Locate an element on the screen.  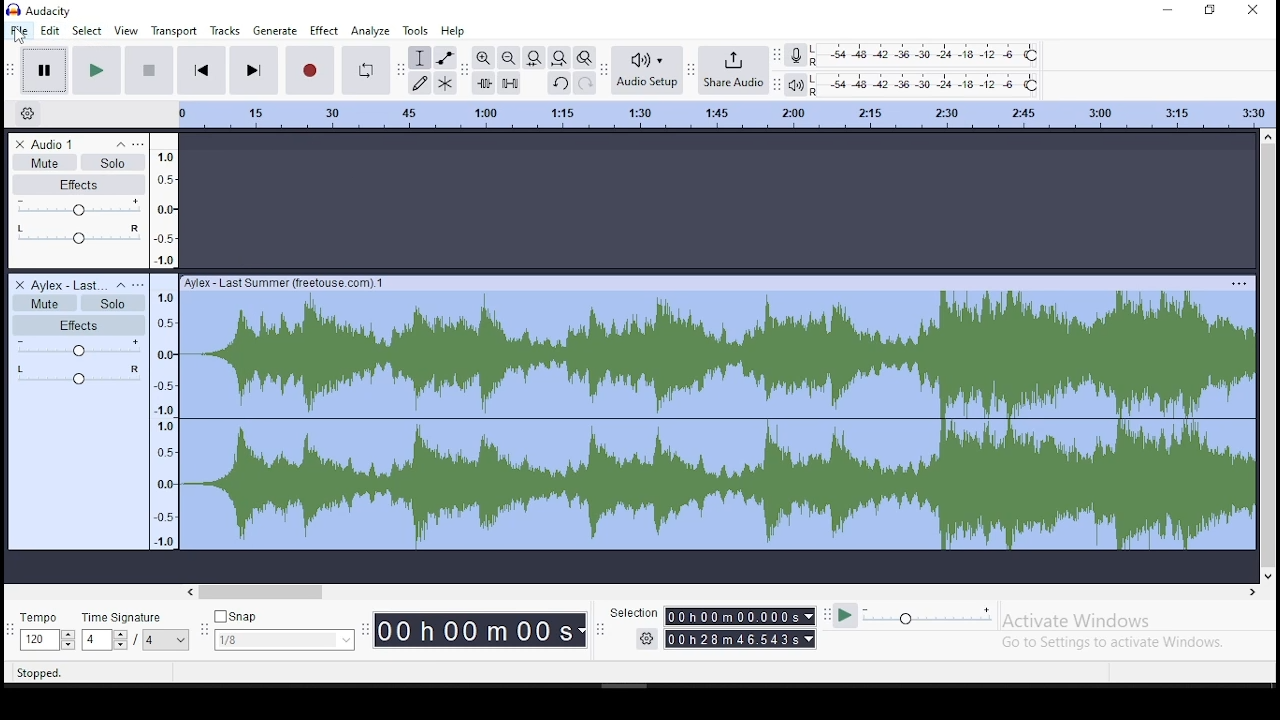
analyze is located at coordinates (369, 31).